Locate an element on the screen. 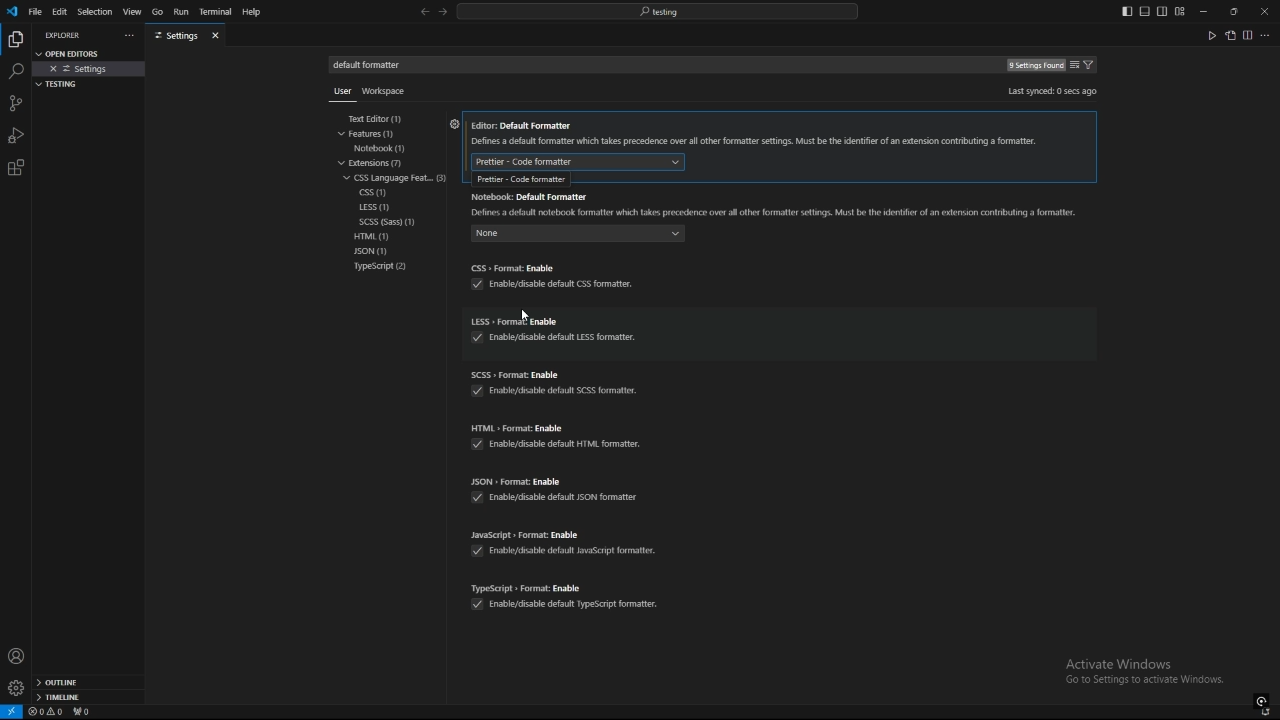 The image size is (1280, 720). source control is located at coordinates (15, 103).